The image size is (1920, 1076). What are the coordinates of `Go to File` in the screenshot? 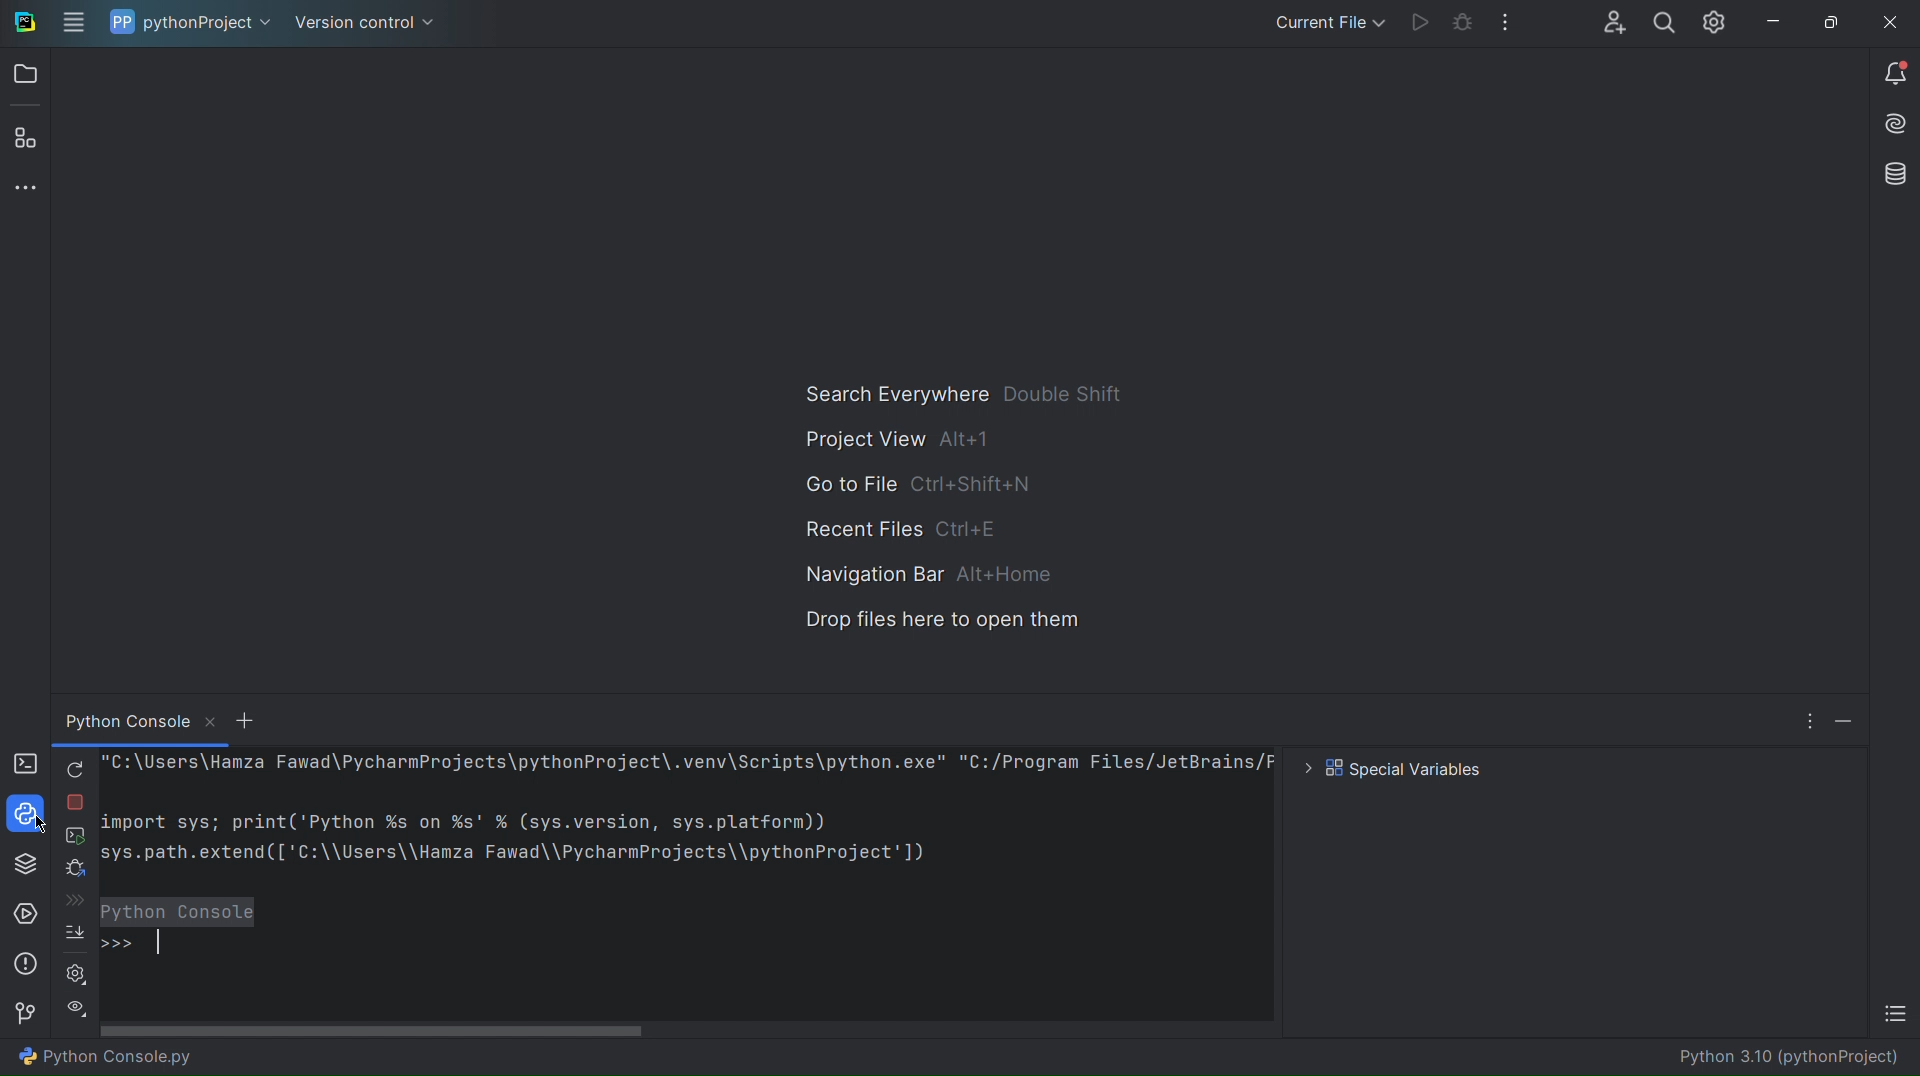 It's located at (922, 485).